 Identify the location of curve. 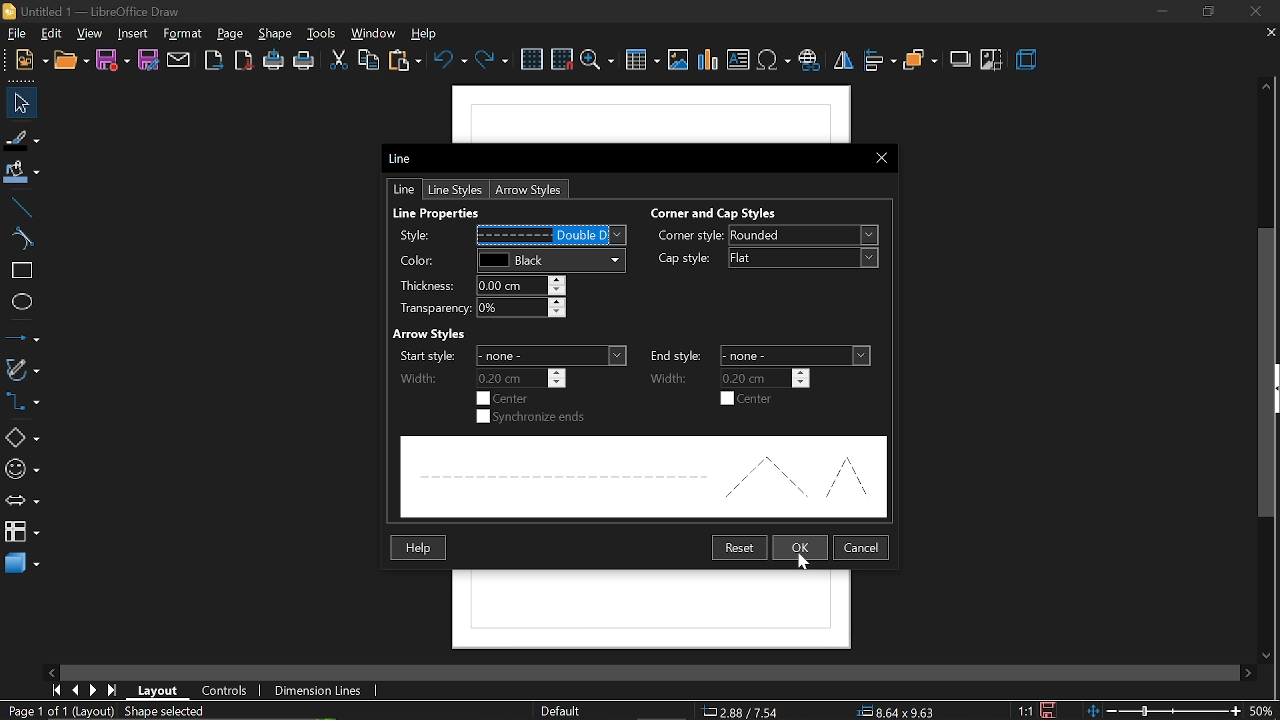
(24, 239).